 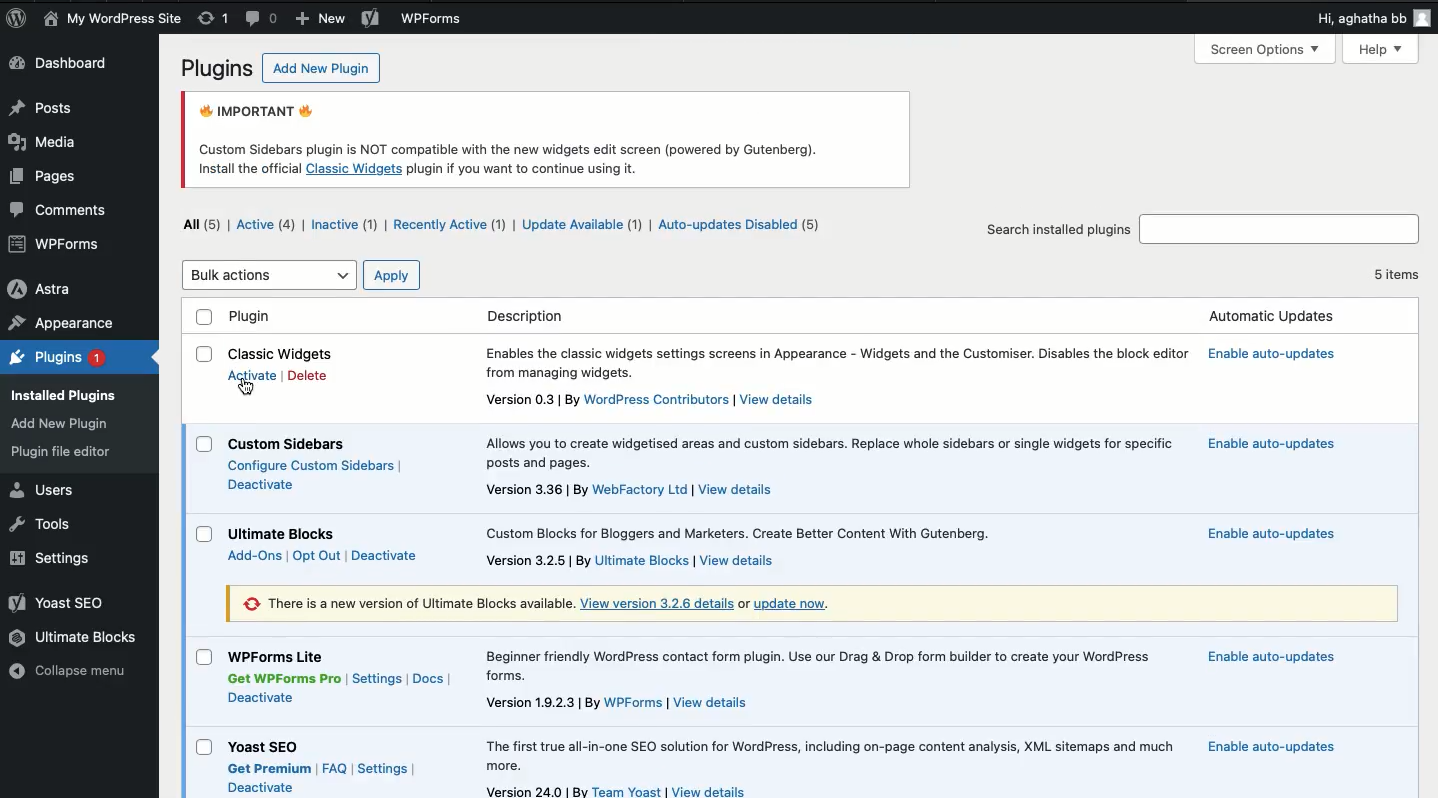 What do you see at coordinates (266, 744) in the screenshot?
I see `Yoast SOE` at bounding box center [266, 744].